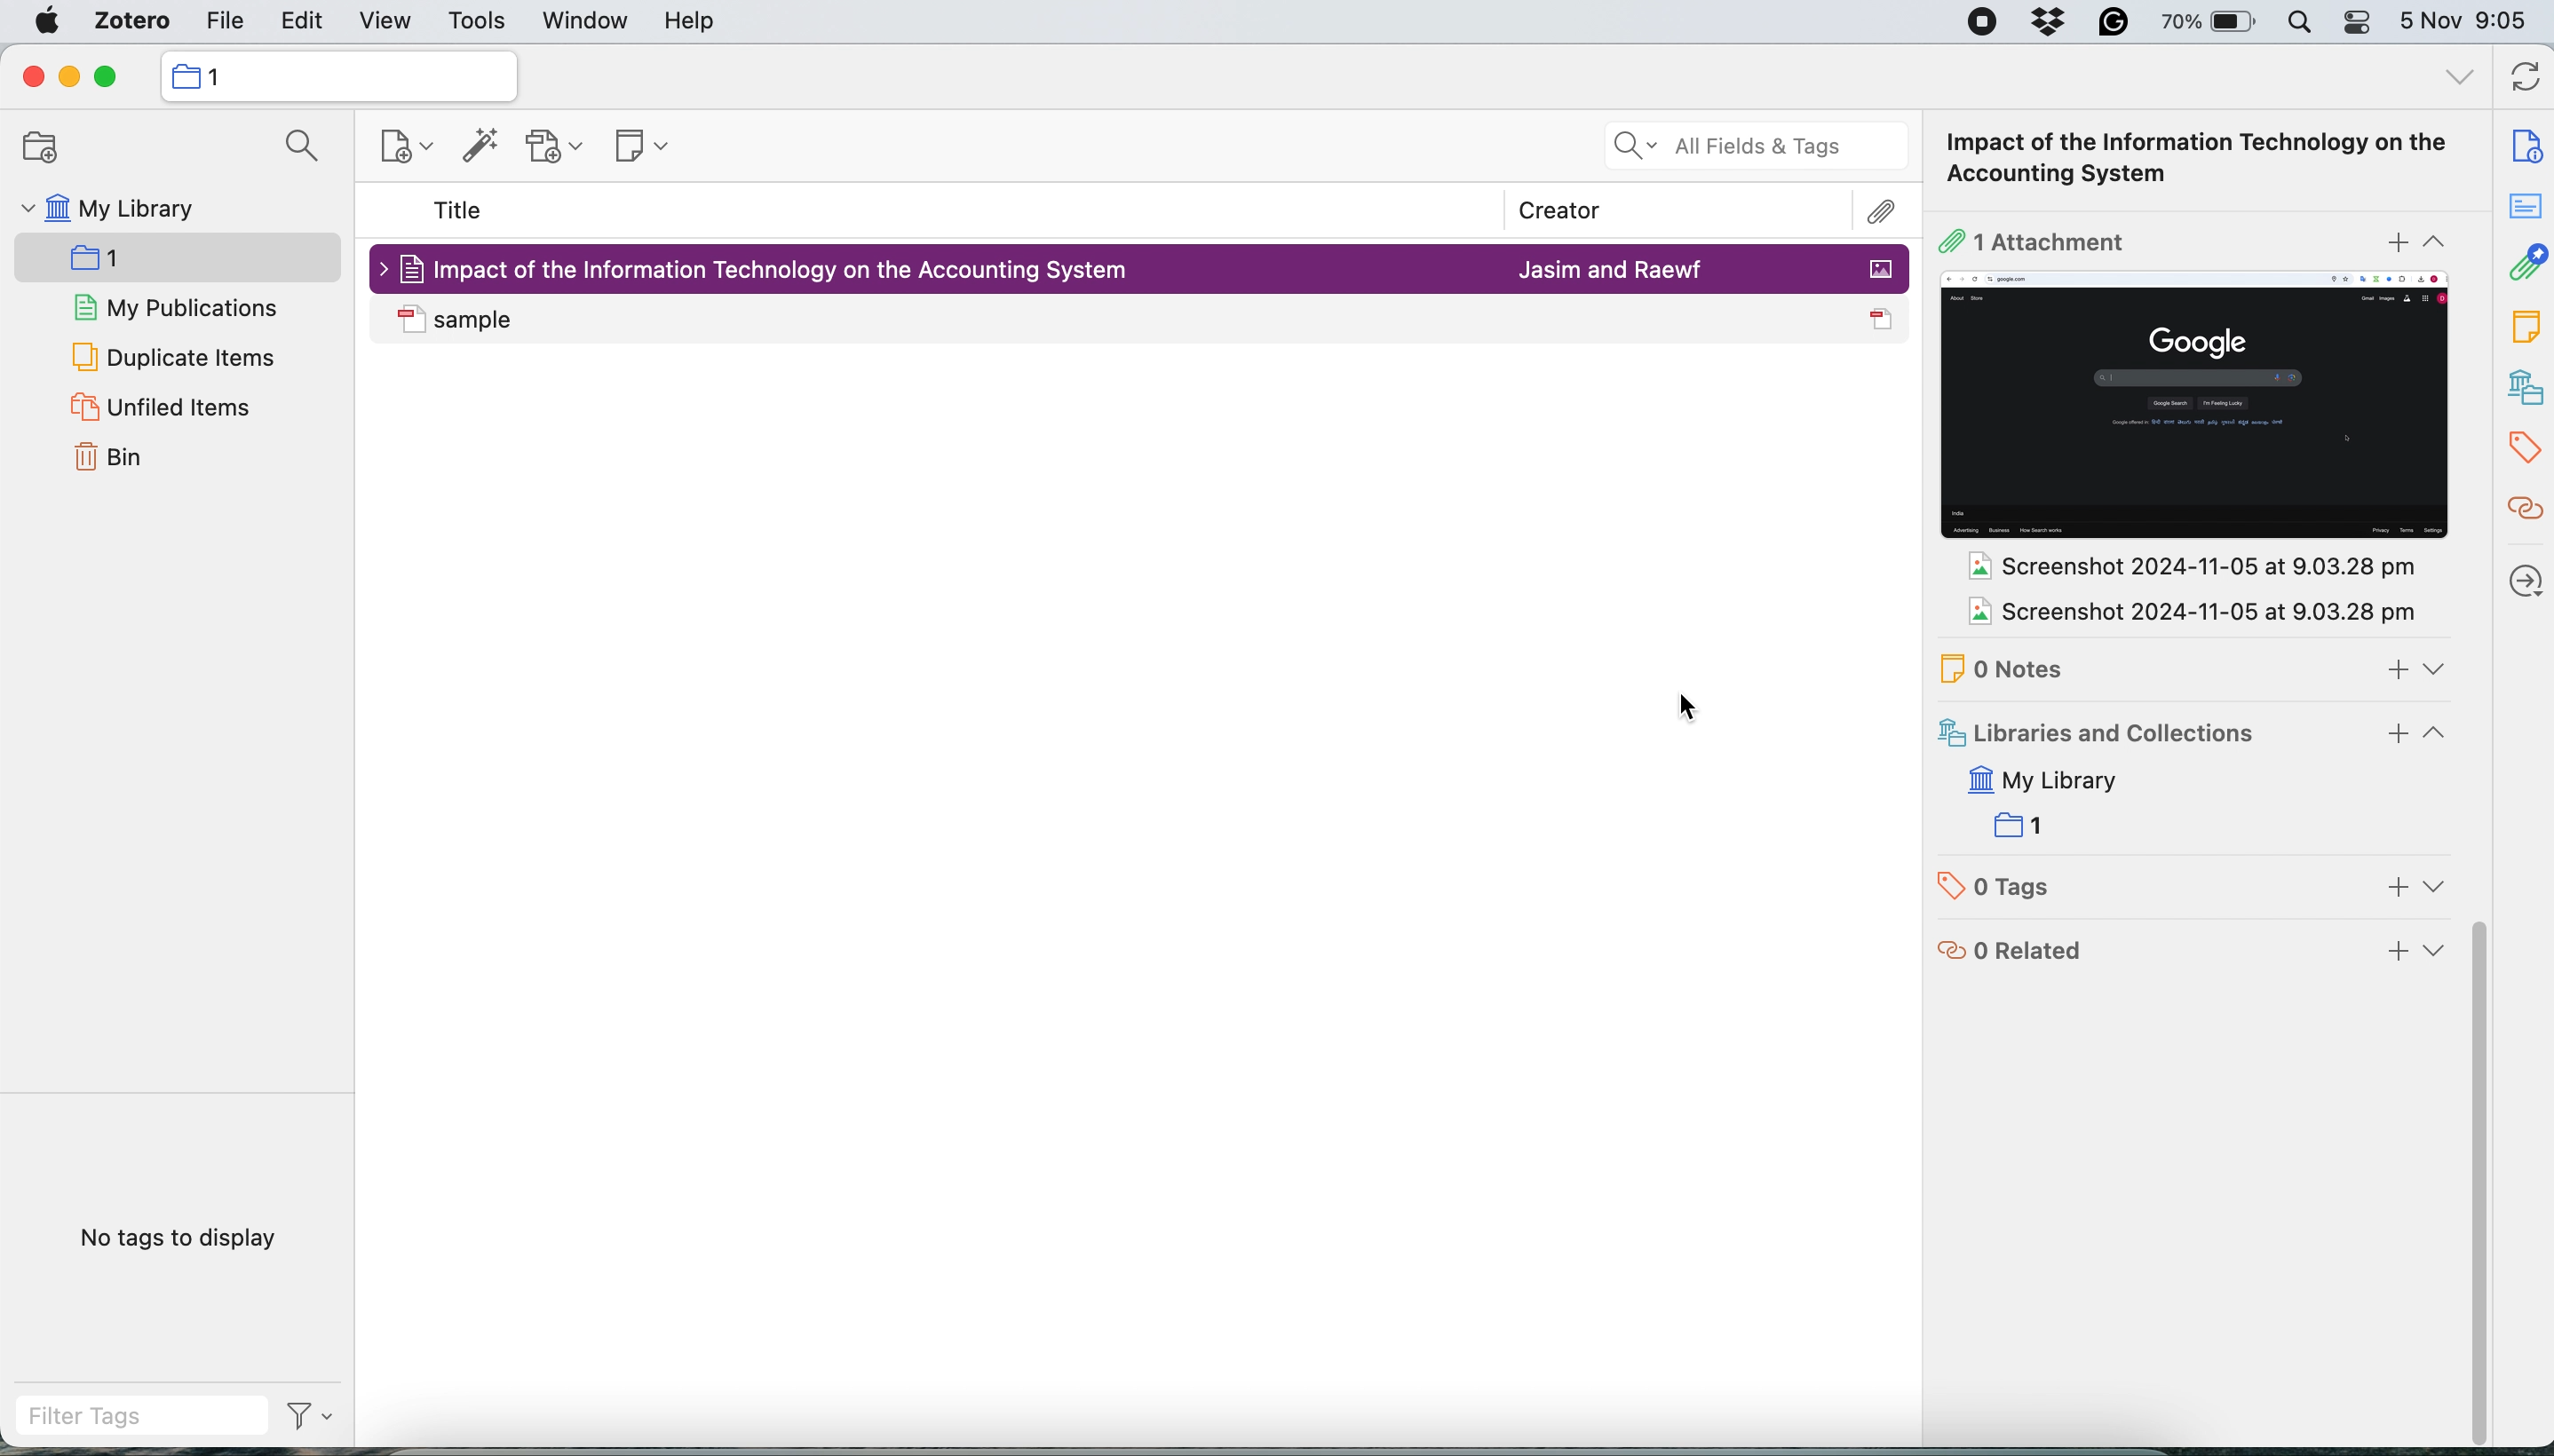 This screenshot has height=1456, width=2554. Describe the element at coordinates (459, 212) in the screenshot. I see `title` at that location.